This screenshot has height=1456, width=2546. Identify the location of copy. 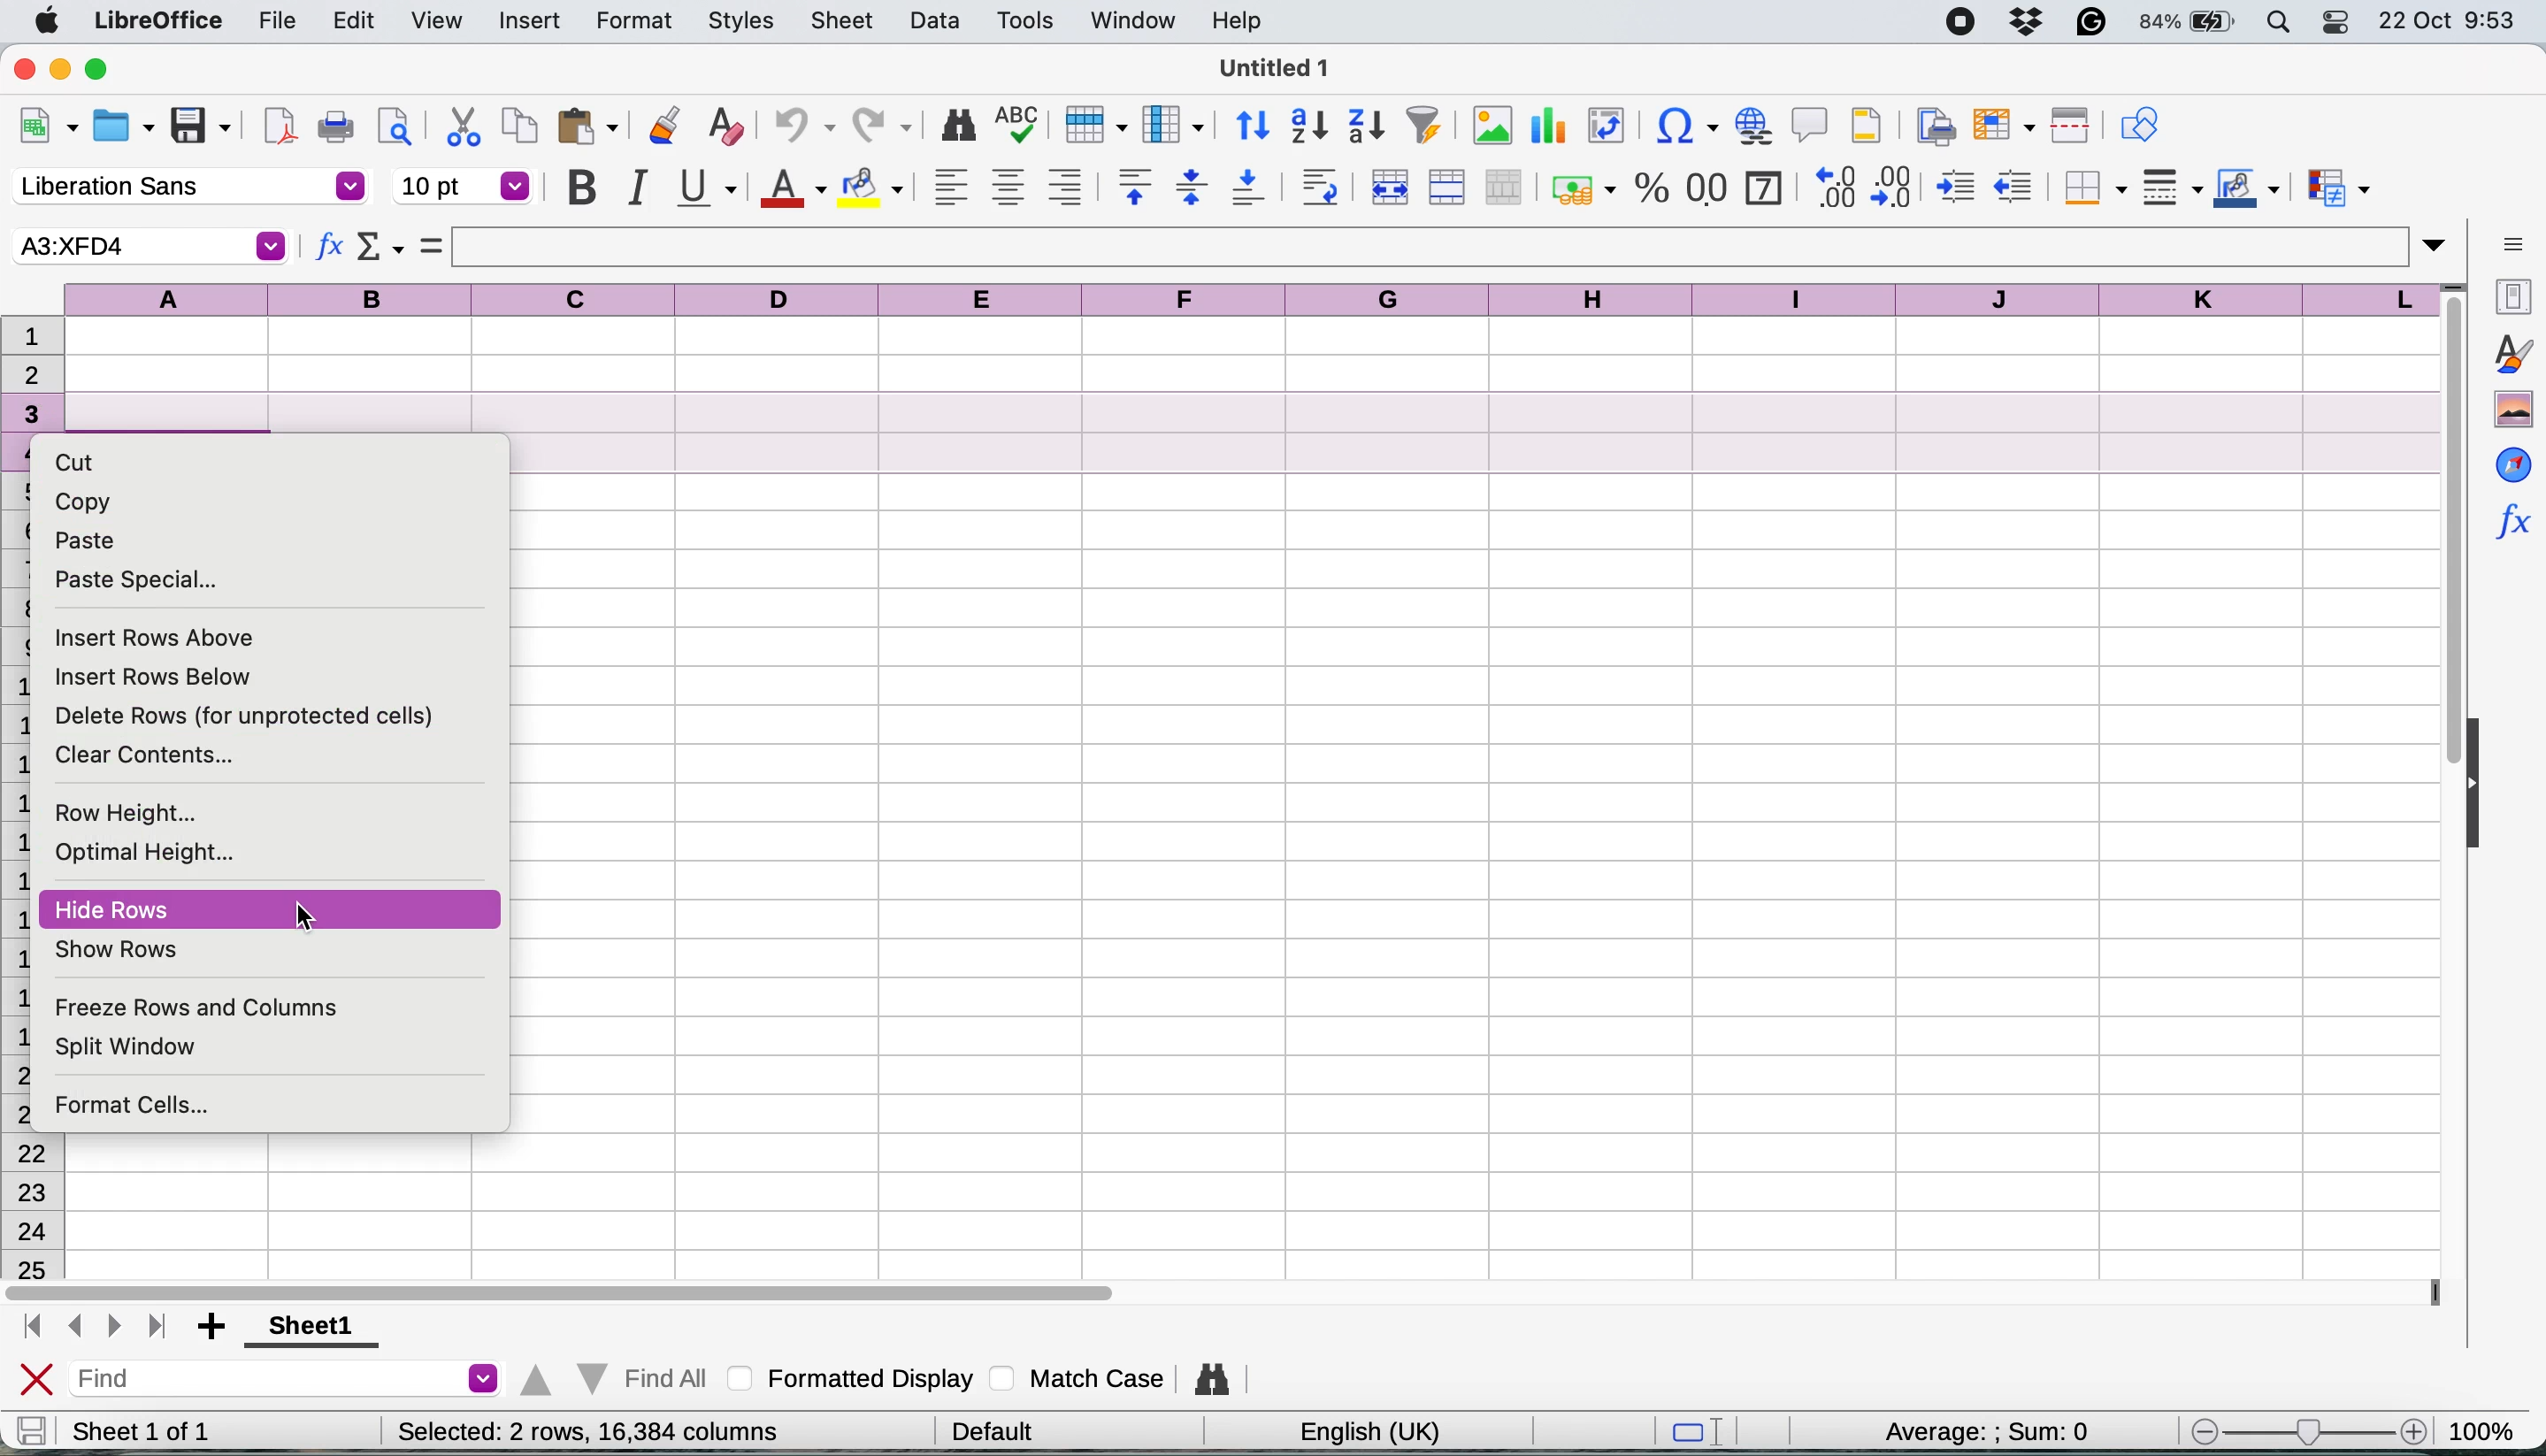
(90, 502).